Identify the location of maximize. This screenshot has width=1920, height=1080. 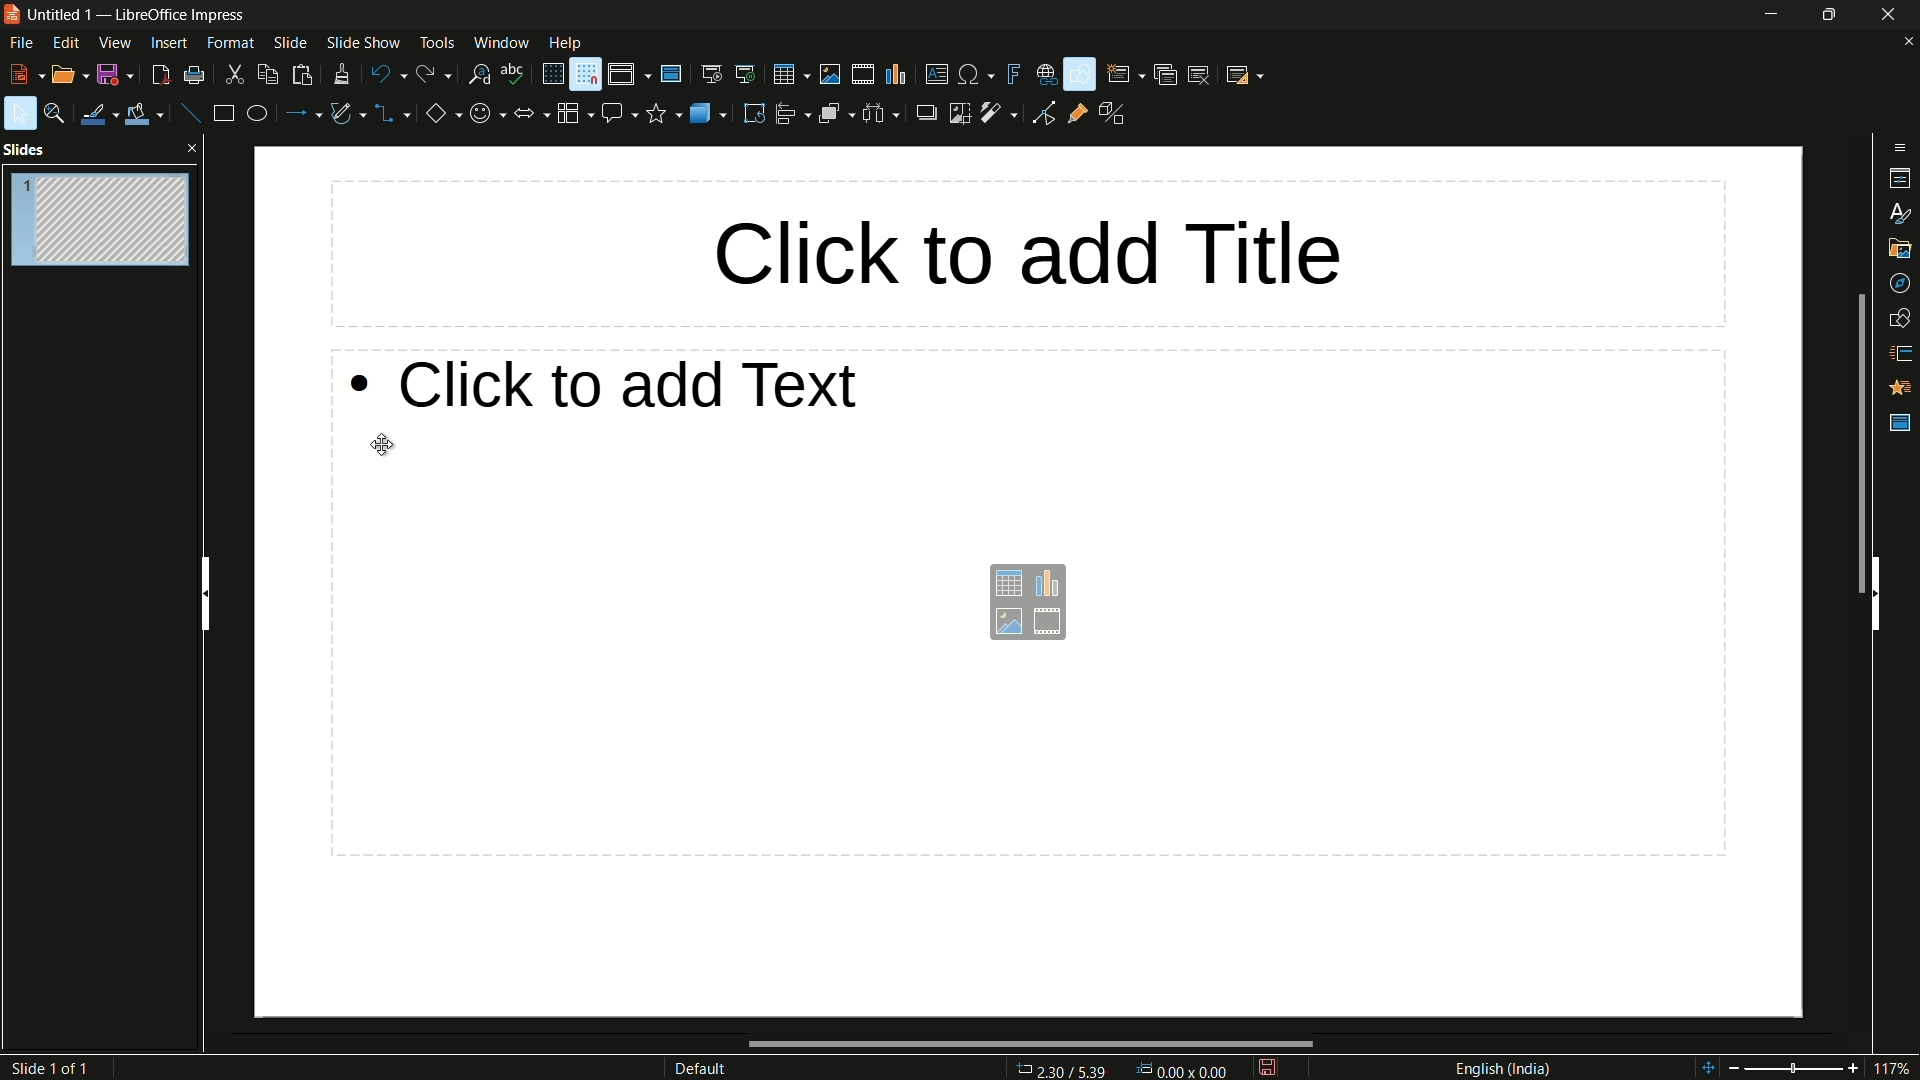
(1828, 14).